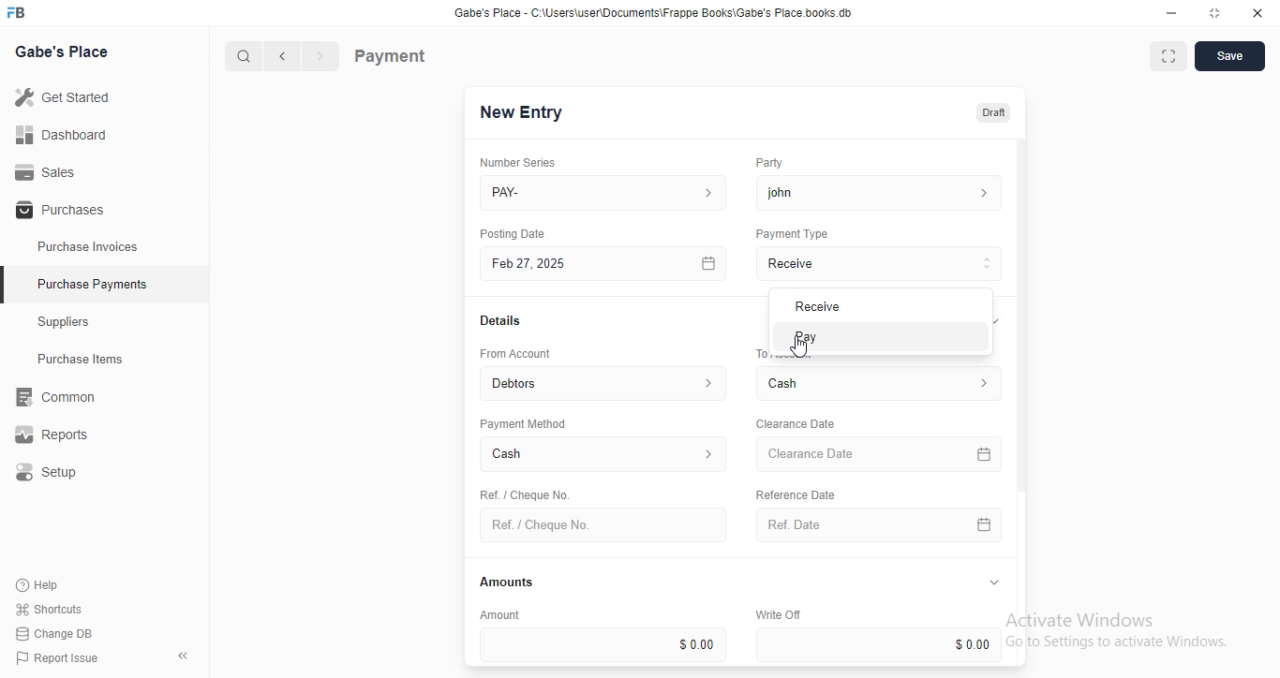 Image resolution: width=1280 pixels, height=678 pixels. I want to click on Gabe's Place, so click(66, 53).